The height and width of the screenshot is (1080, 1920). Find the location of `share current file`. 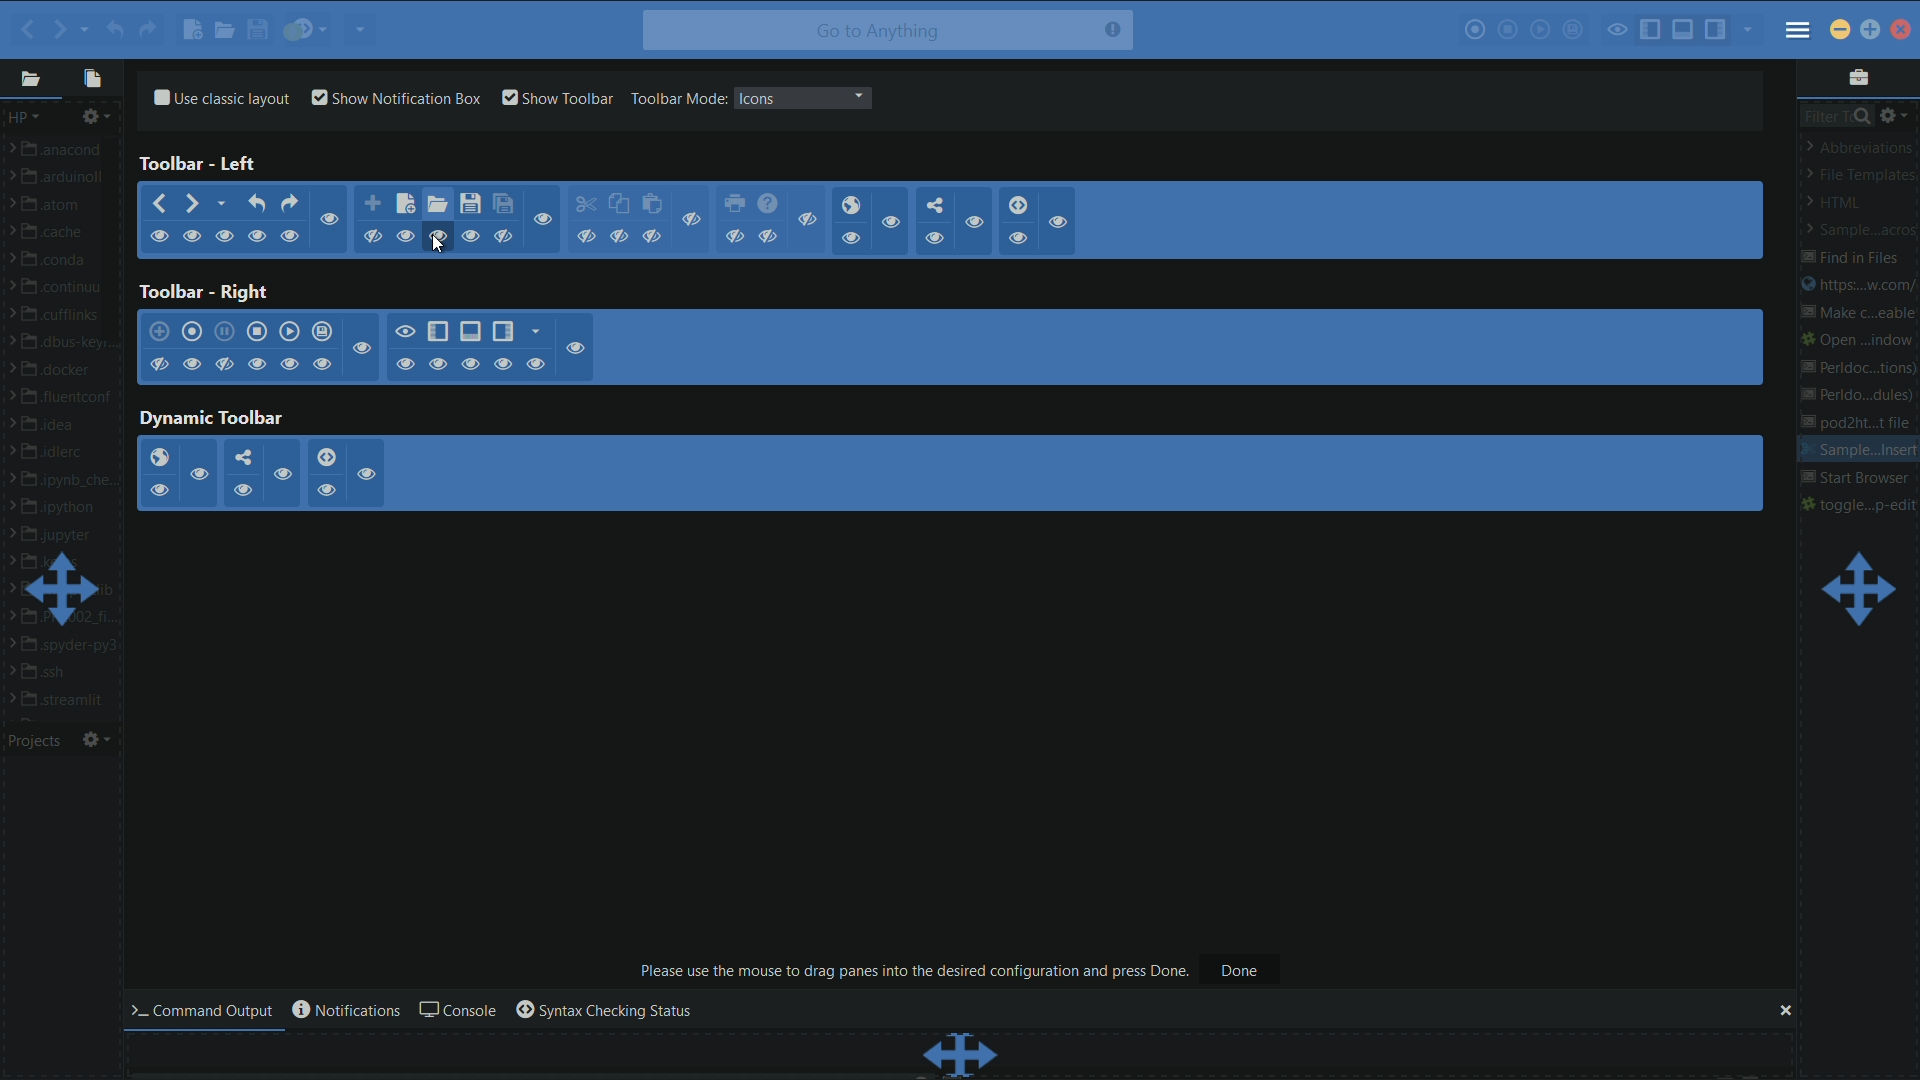

share current file is located at coordinates (240, 458).